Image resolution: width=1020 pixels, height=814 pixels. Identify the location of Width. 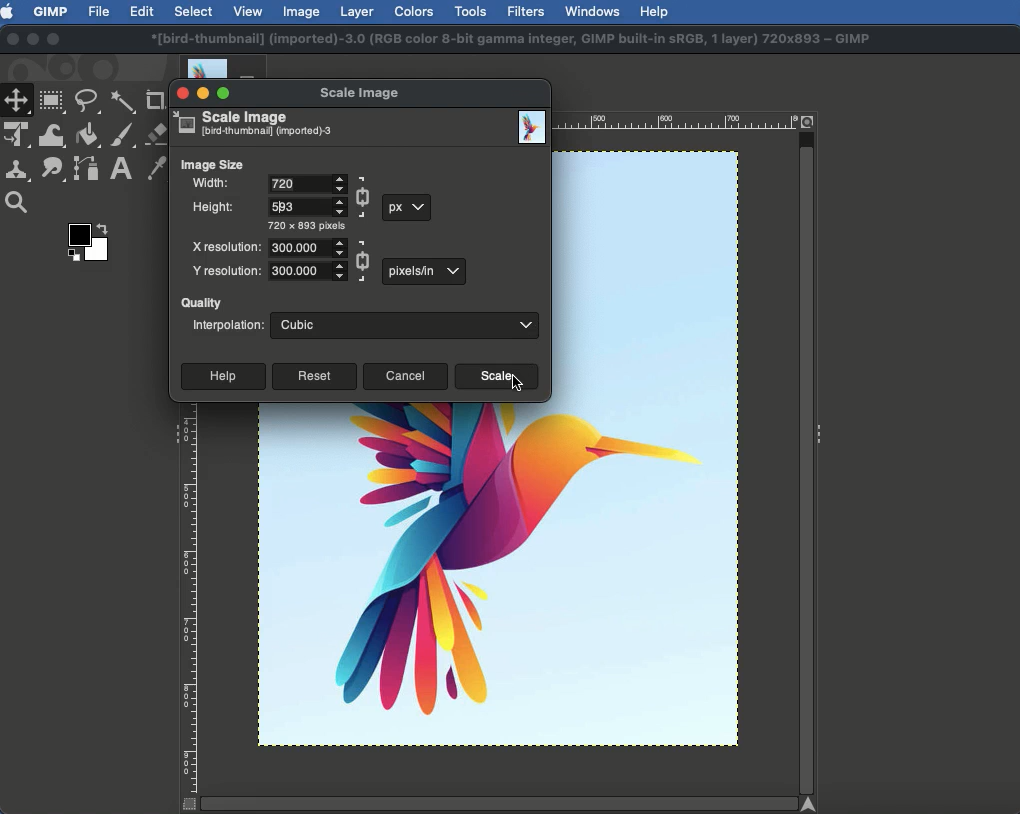
(210, 184).